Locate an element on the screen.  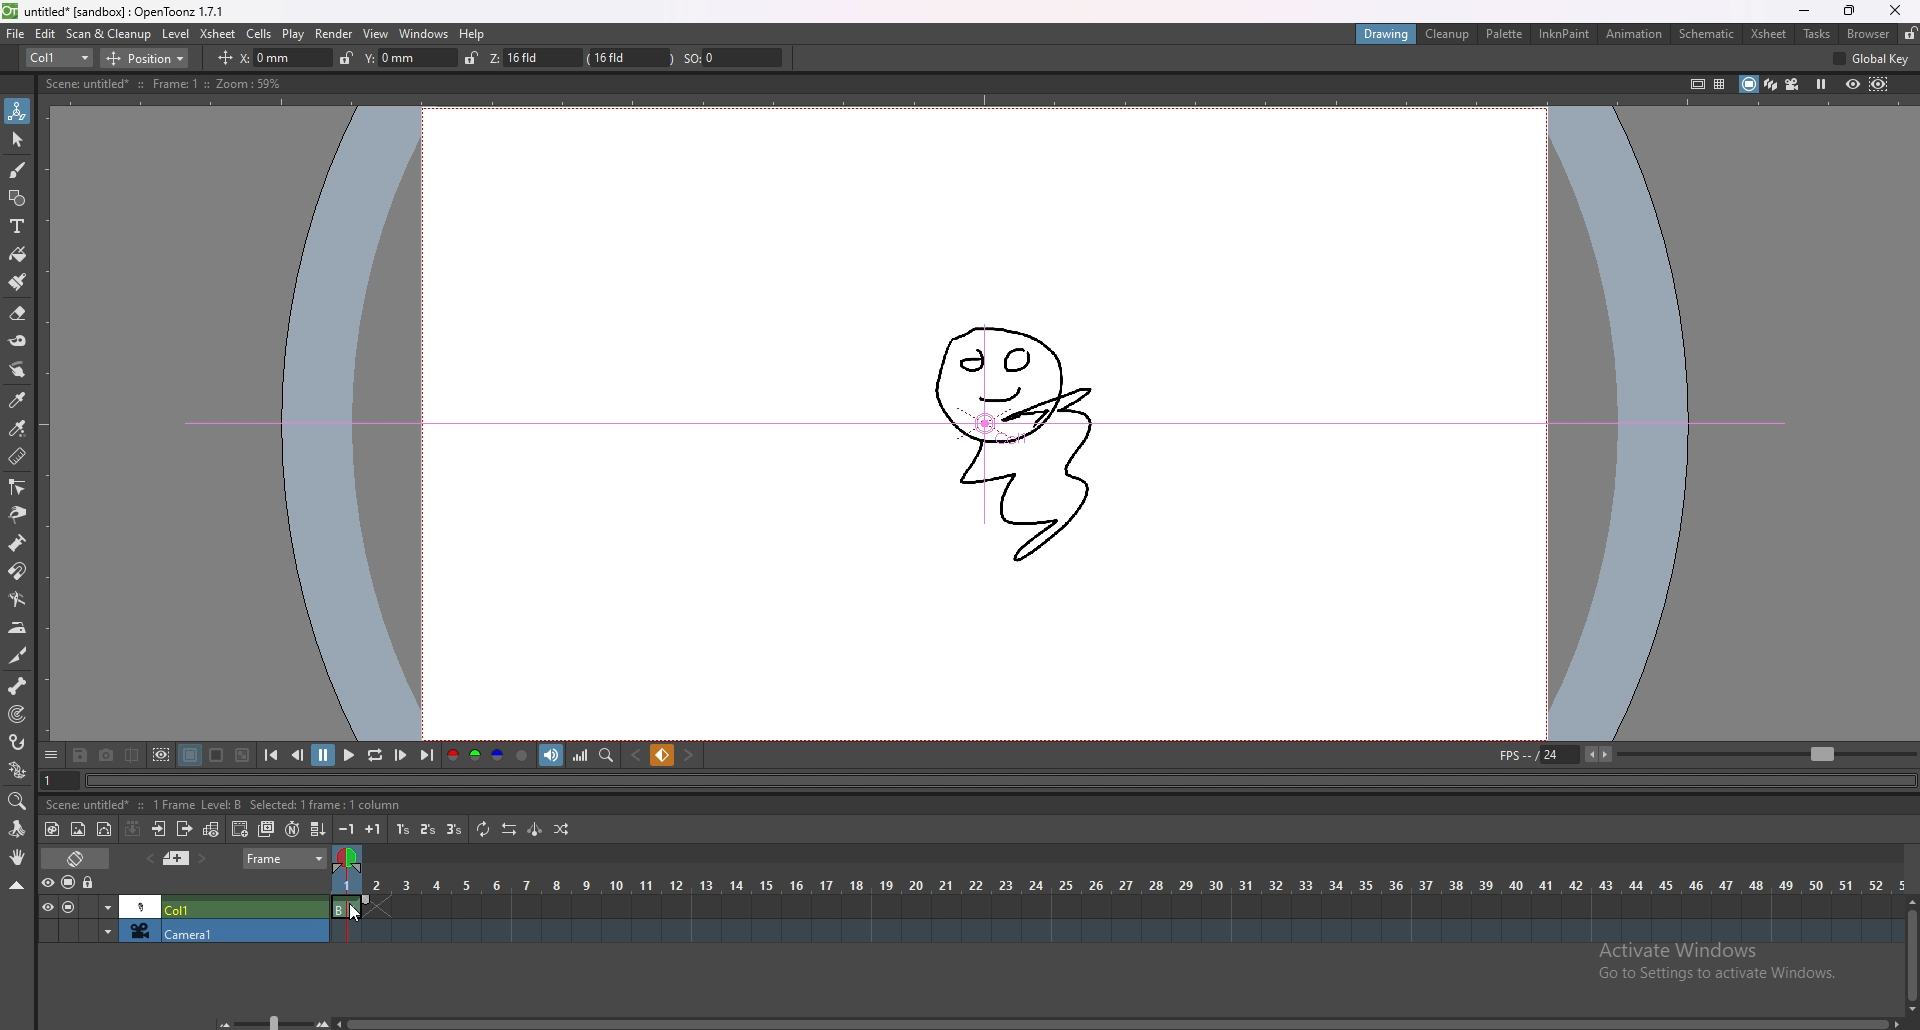
lock is located at coordinates (90, 883).